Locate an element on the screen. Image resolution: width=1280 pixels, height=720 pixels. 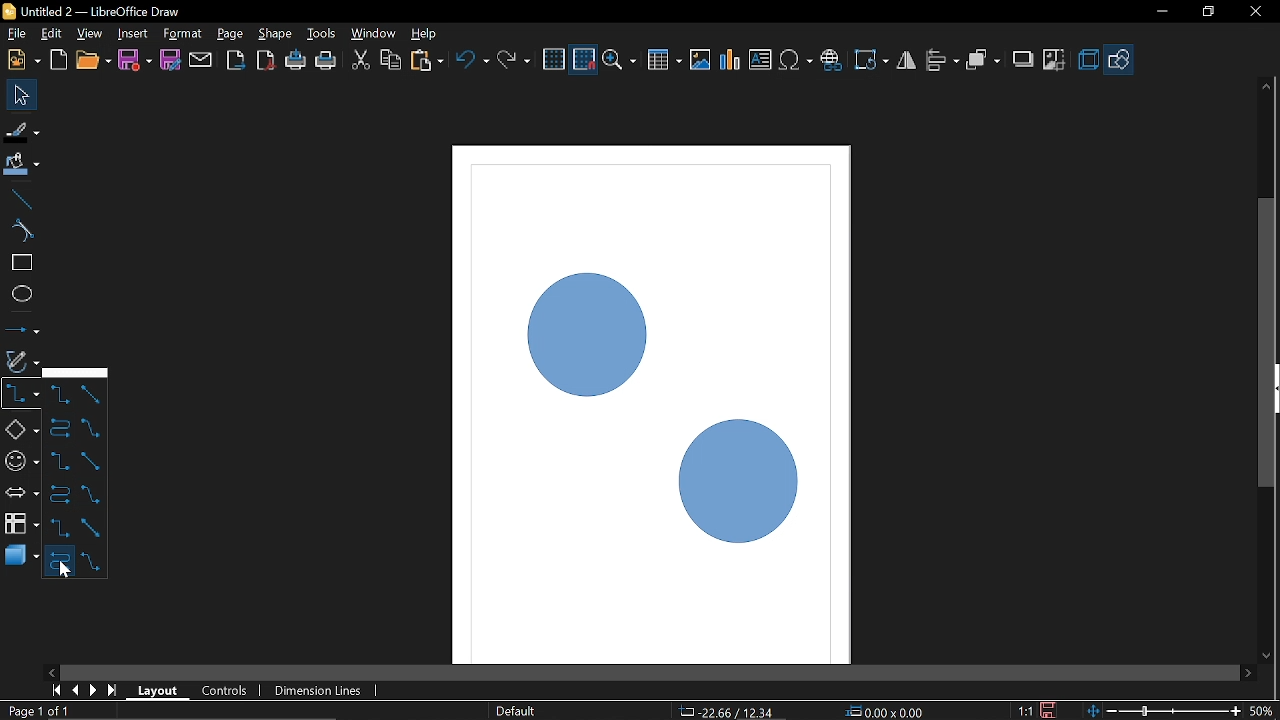
Page is located at coordinates (232, 35).